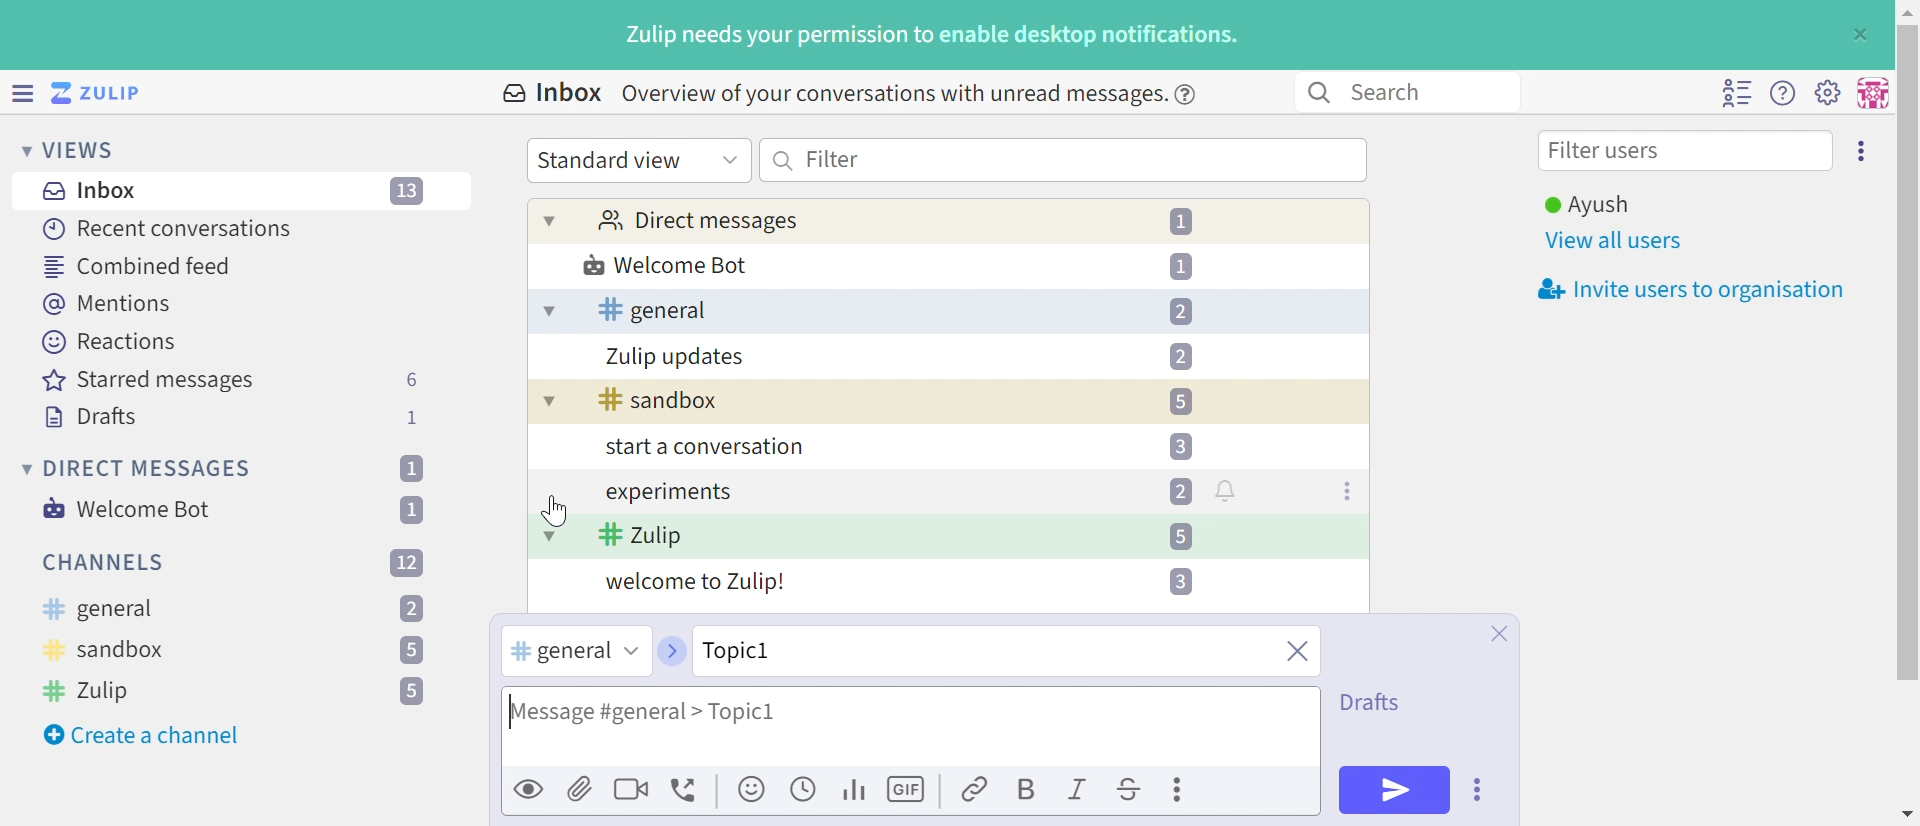 The image size is (1920, 826). What do you see at coordinates (784, 160) in the screenshot?
I see `Search` at bounding box center [784, 160].